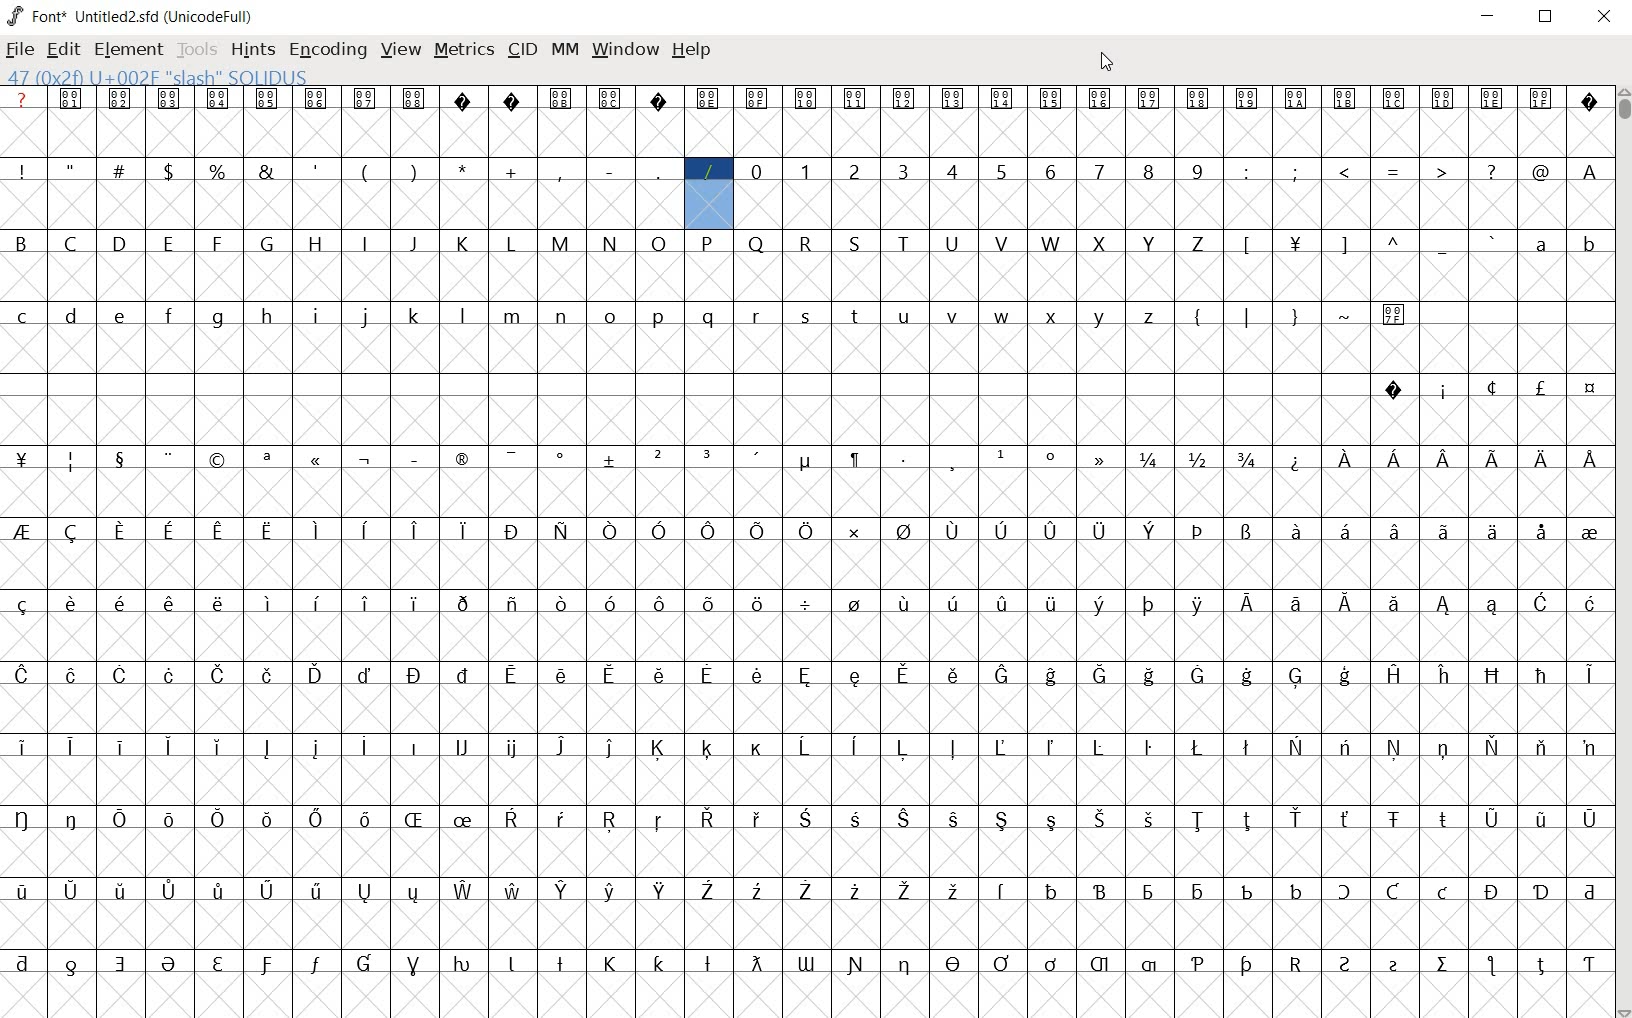  What do you see at coordinates (807, 462) in the screenshot?
I see `glyph` at bounding box center [807, 462].